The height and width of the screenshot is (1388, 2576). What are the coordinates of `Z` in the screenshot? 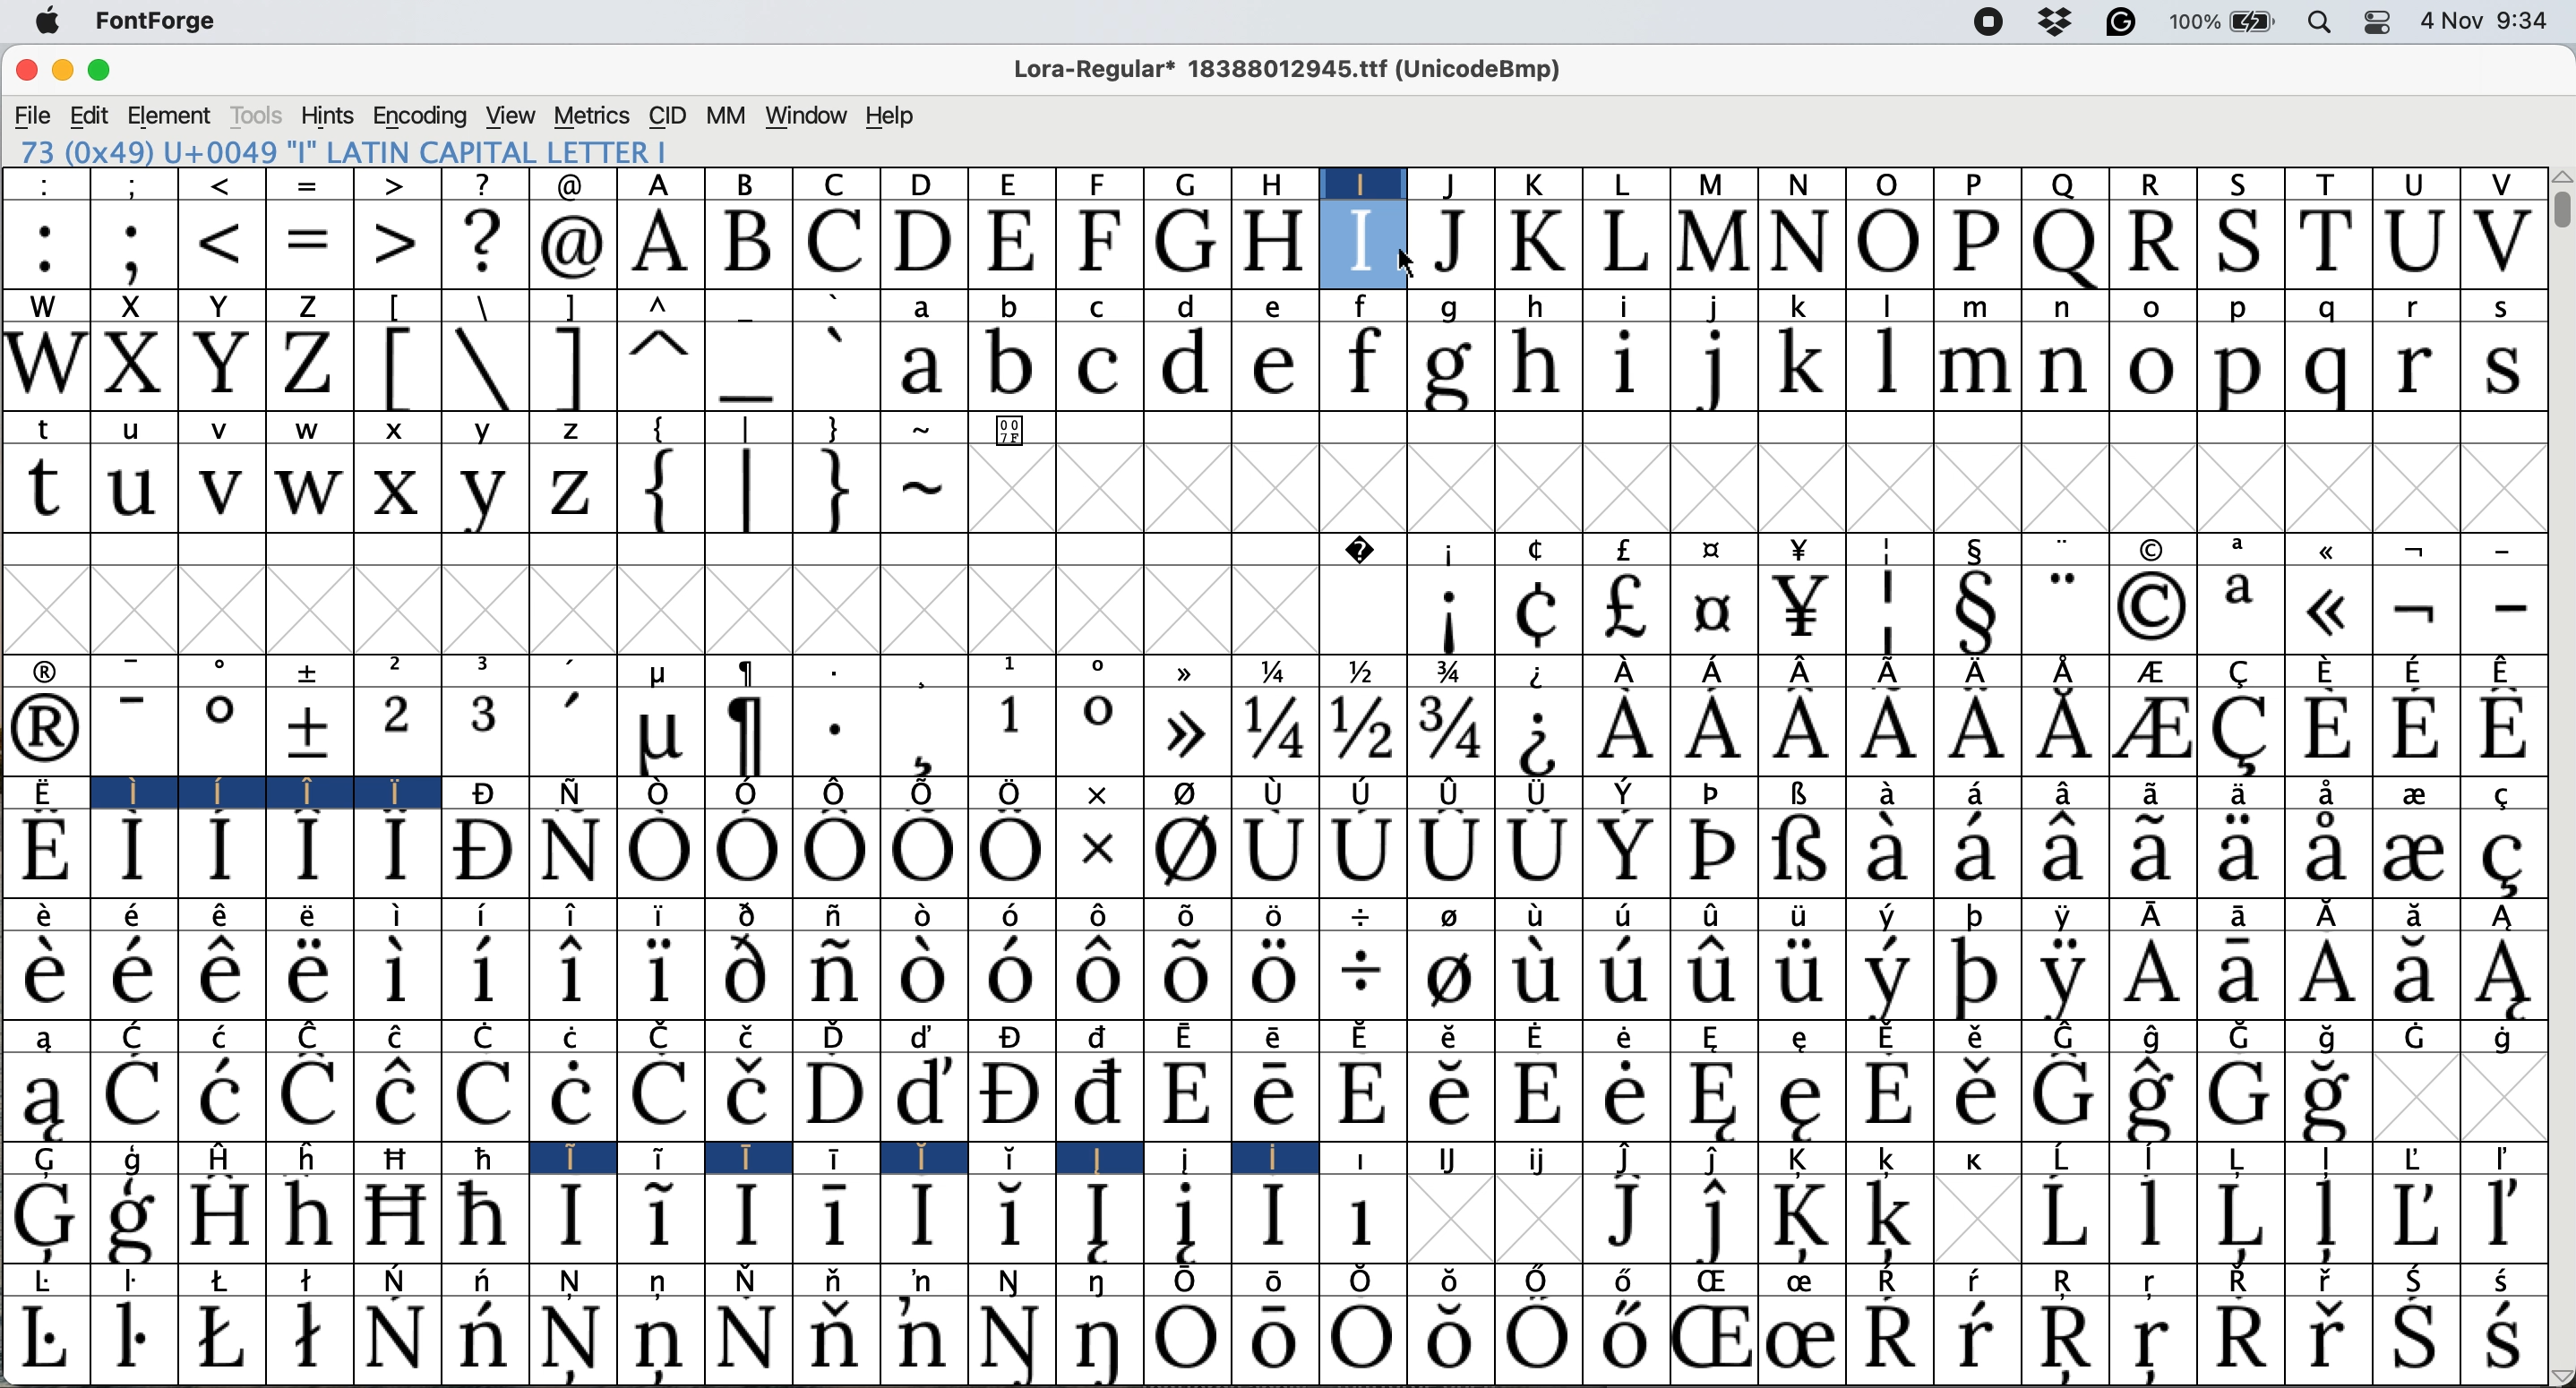 It's located at (311, 367).